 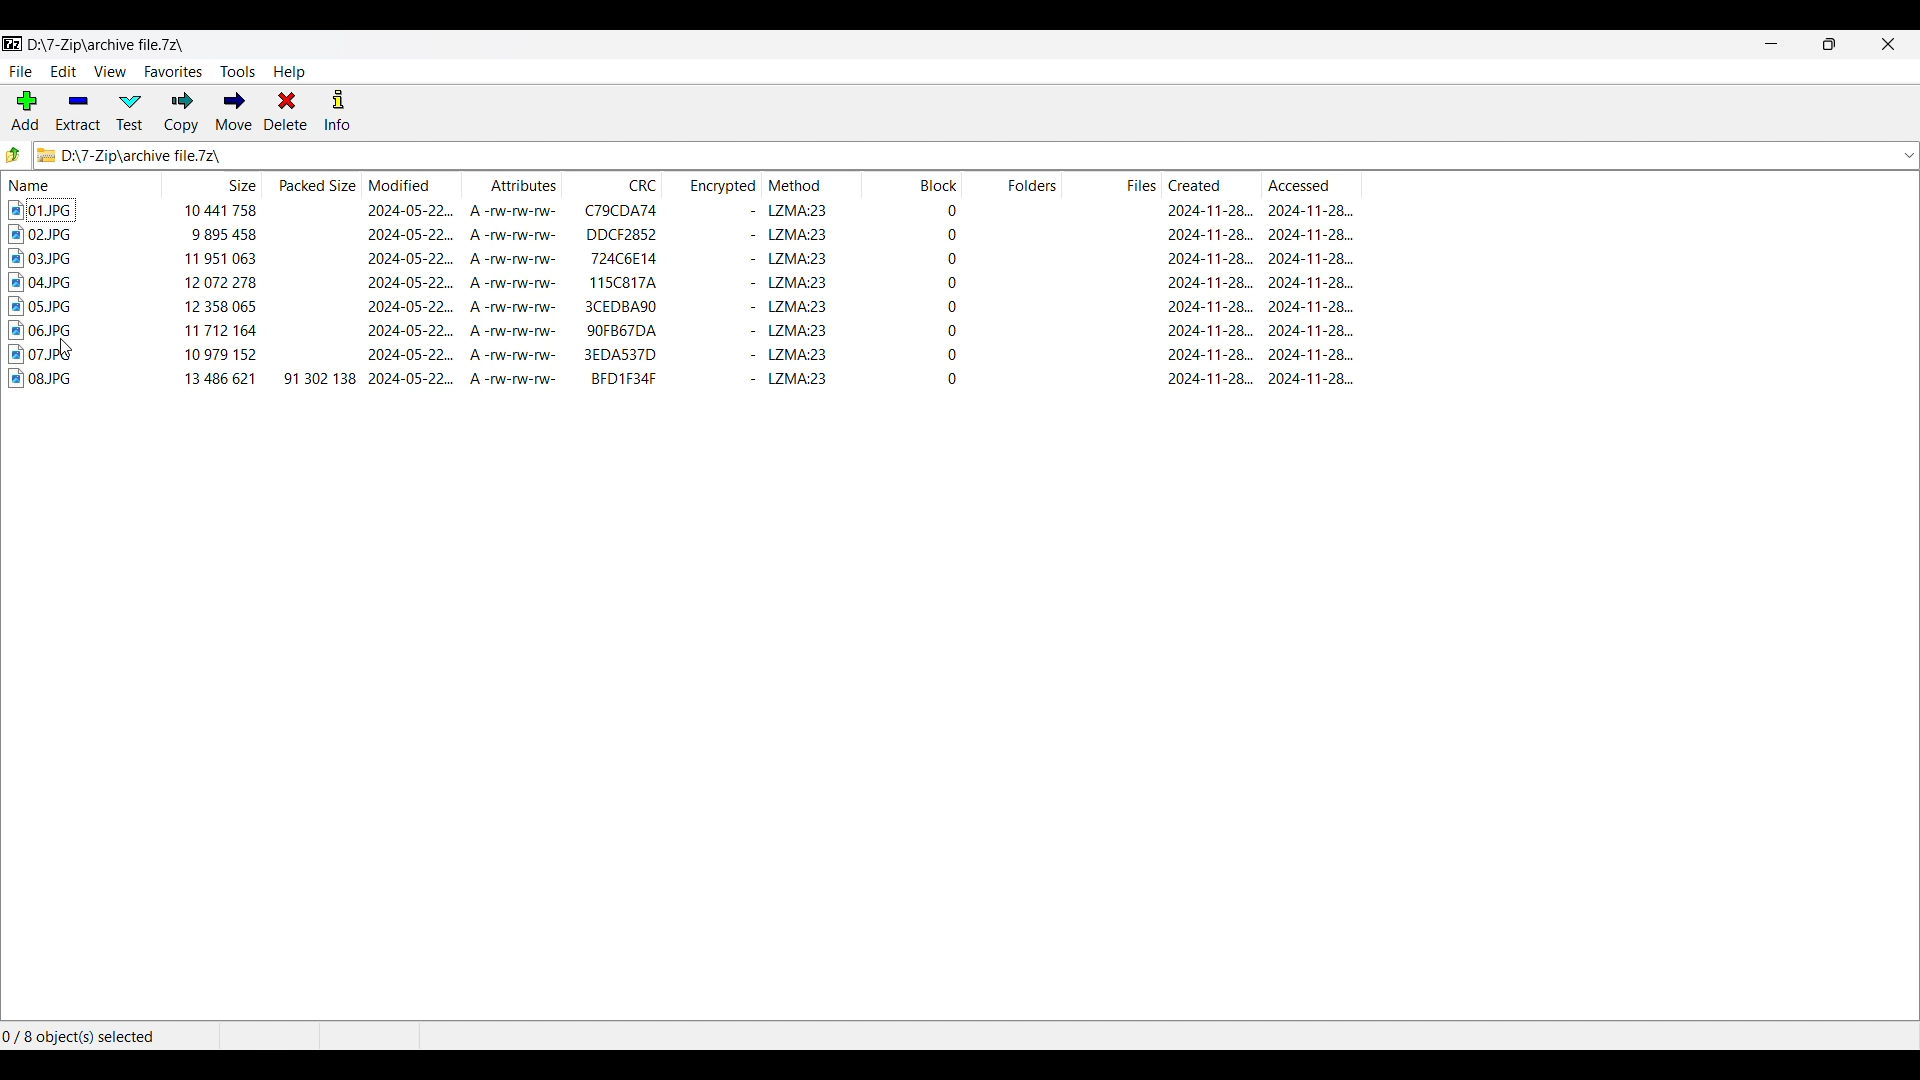 I want to click on CRC column, so click(x=614, y=184).